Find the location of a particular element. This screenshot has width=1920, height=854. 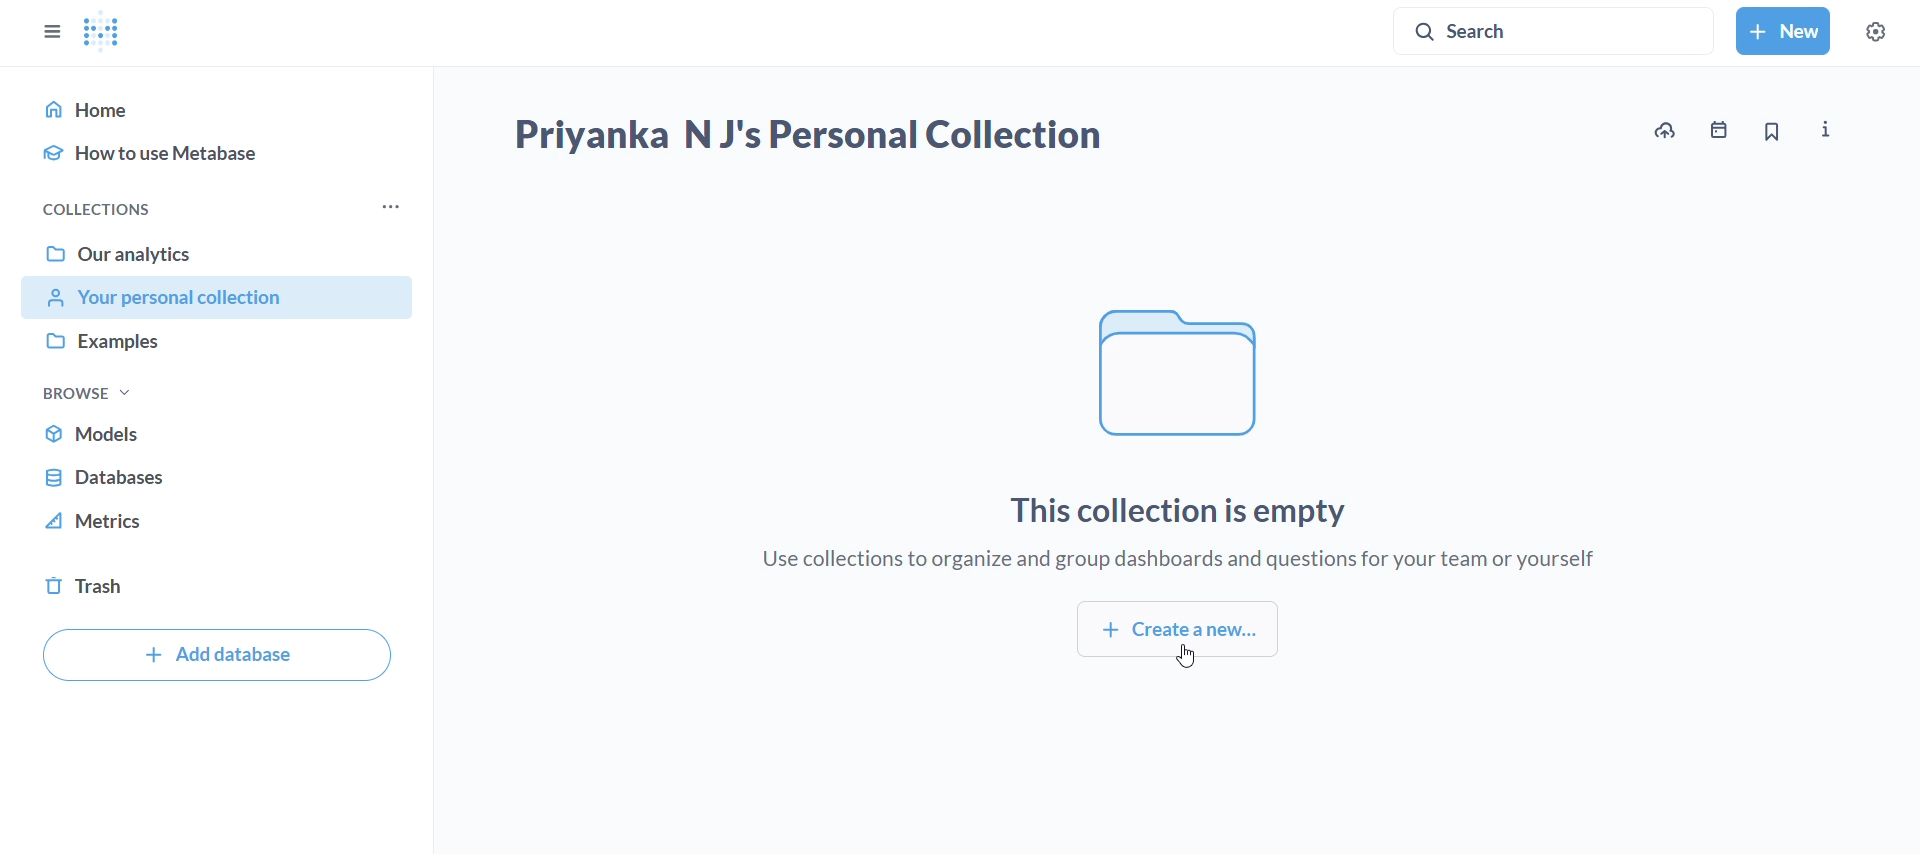

search is located at coordinates (1556, 27).